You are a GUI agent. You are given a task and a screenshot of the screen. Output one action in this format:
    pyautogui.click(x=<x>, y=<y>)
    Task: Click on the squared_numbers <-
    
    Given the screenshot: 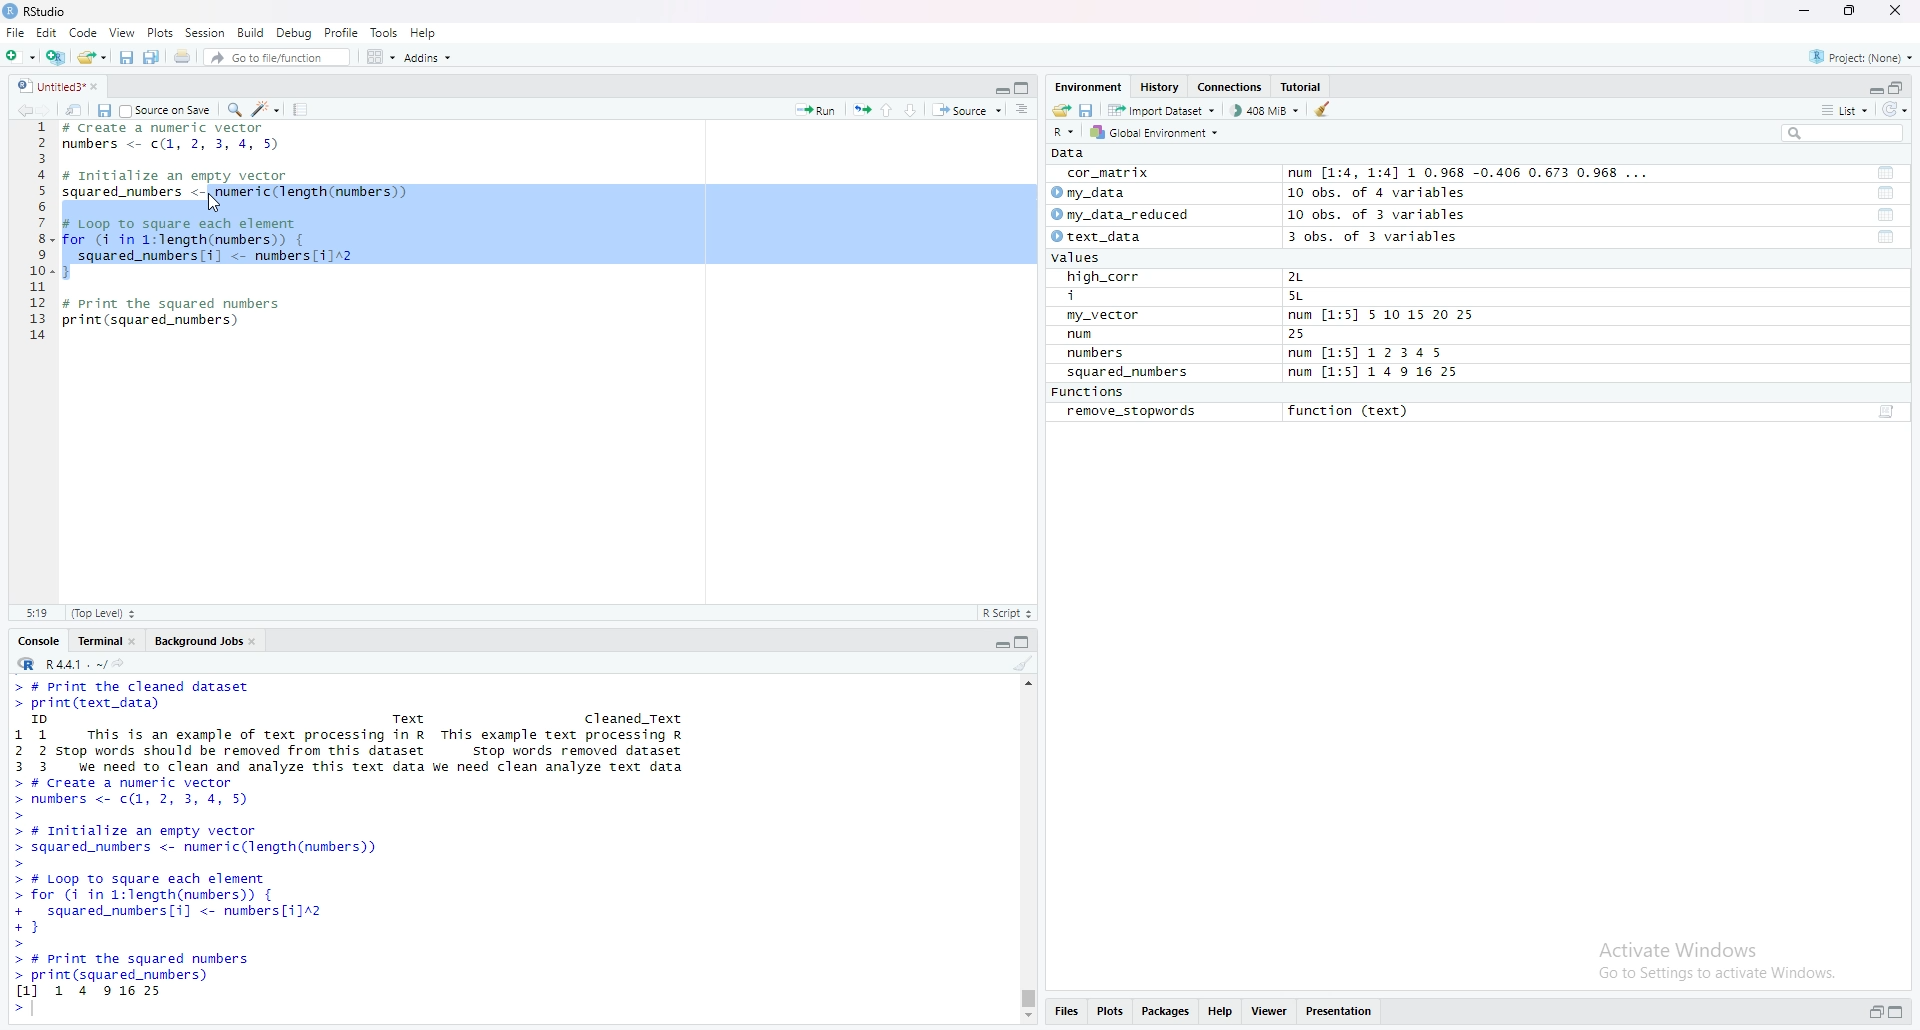 What is the action you would take?
    pyautogui.click(x=134, y=193)
    